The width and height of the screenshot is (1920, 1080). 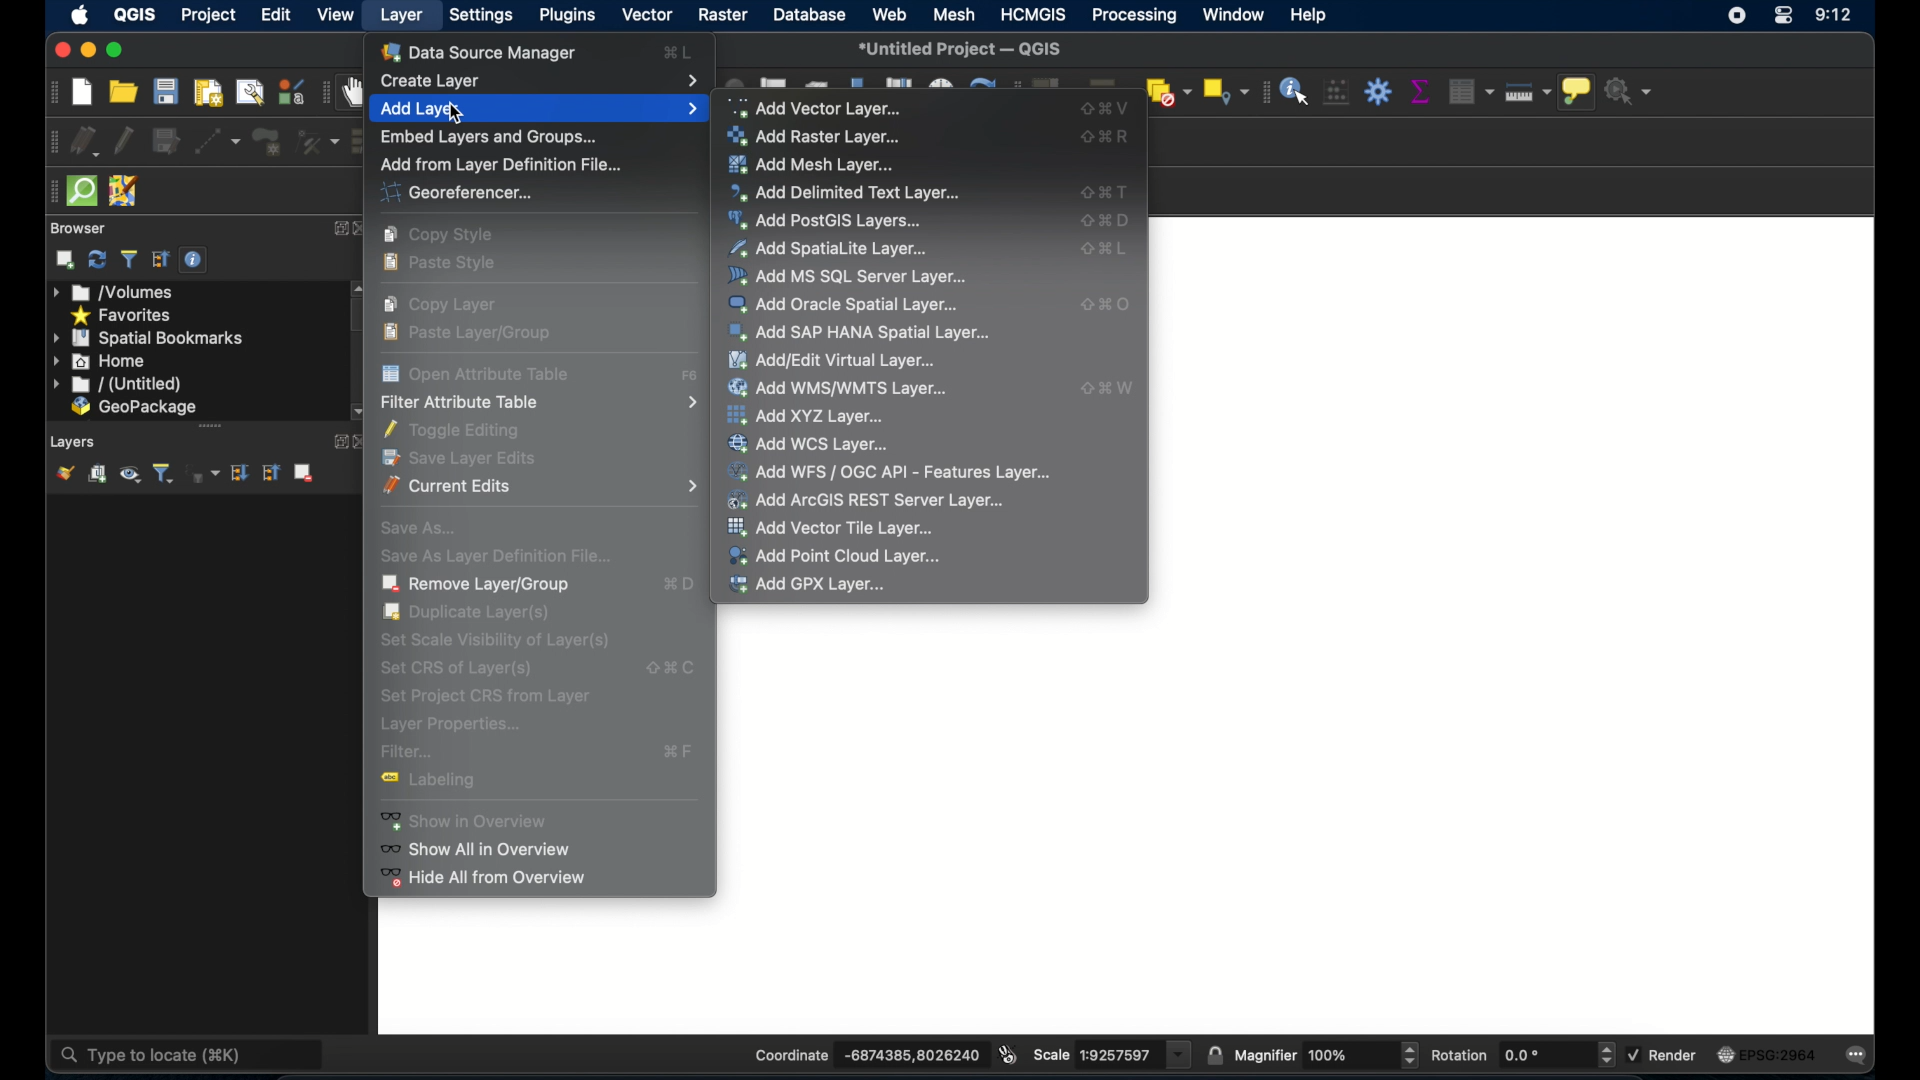 What do you see at coordinates (1169, 88) in the screenshot?
I see `deselect features` at bounding box center [1169, 88].